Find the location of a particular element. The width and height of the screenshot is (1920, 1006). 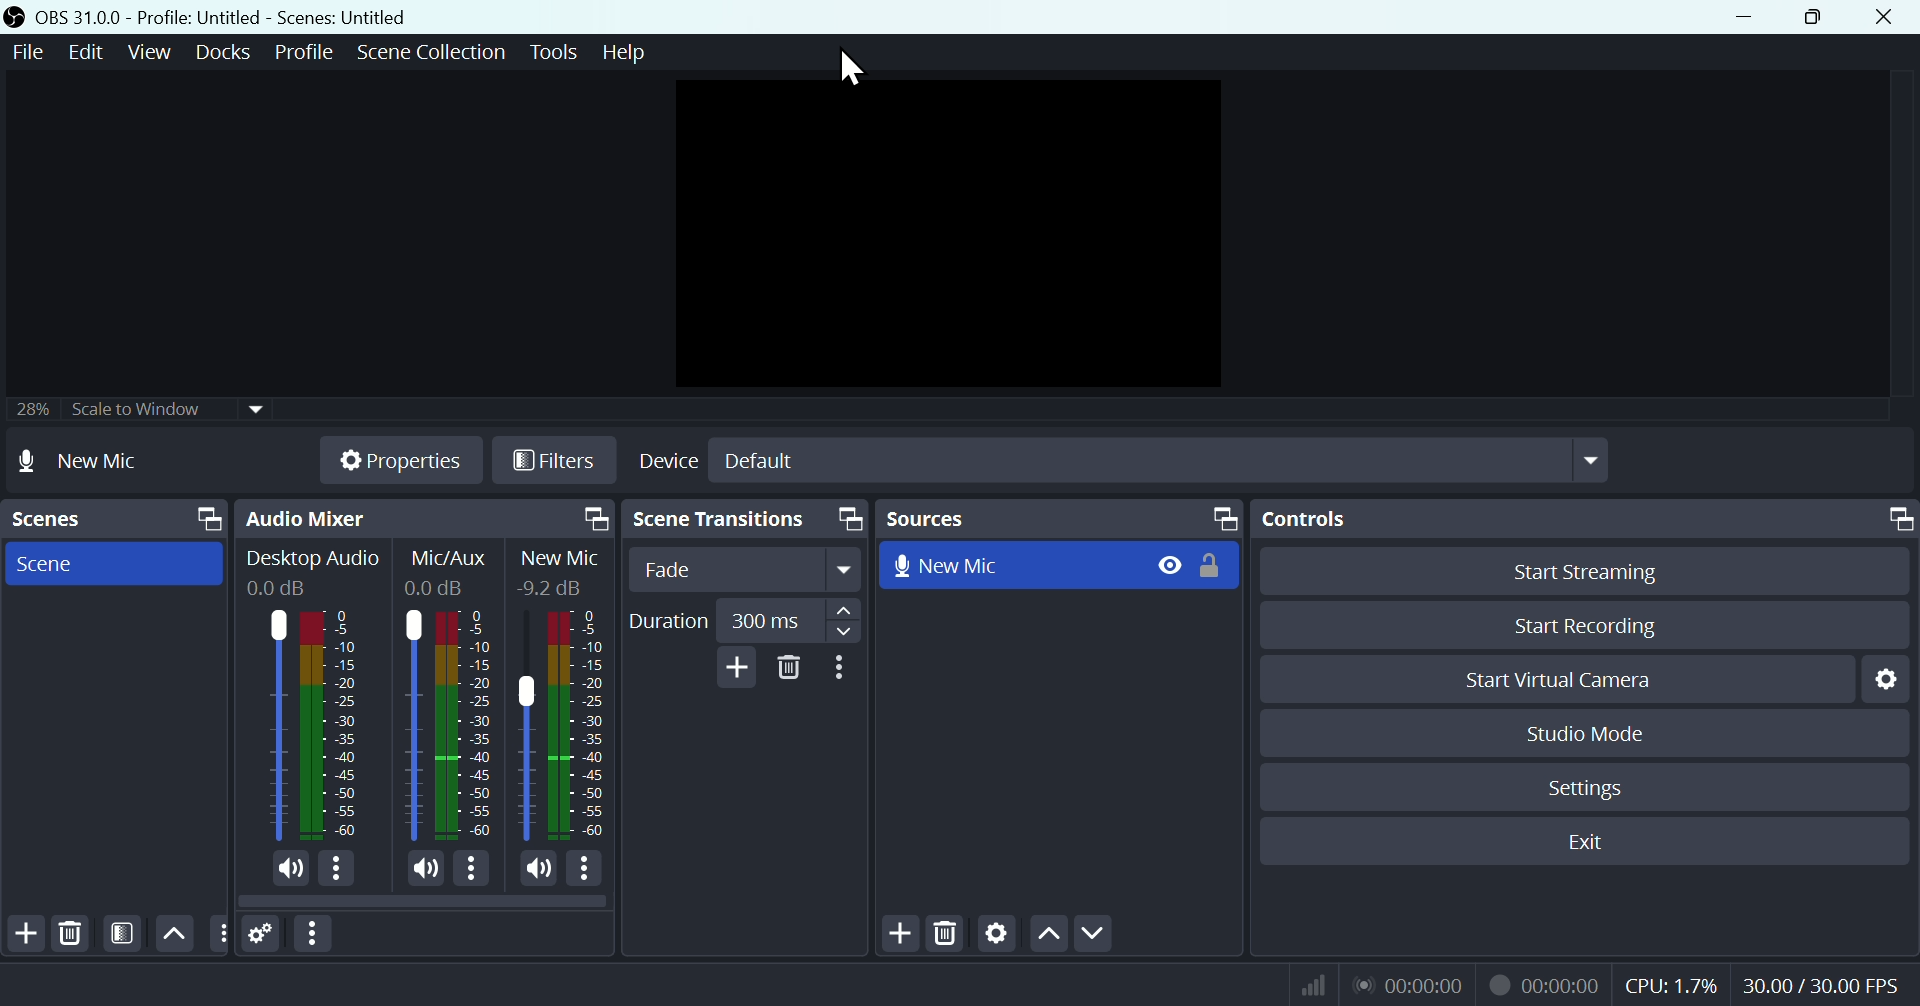

Delete is located at coordinates (790, 668).